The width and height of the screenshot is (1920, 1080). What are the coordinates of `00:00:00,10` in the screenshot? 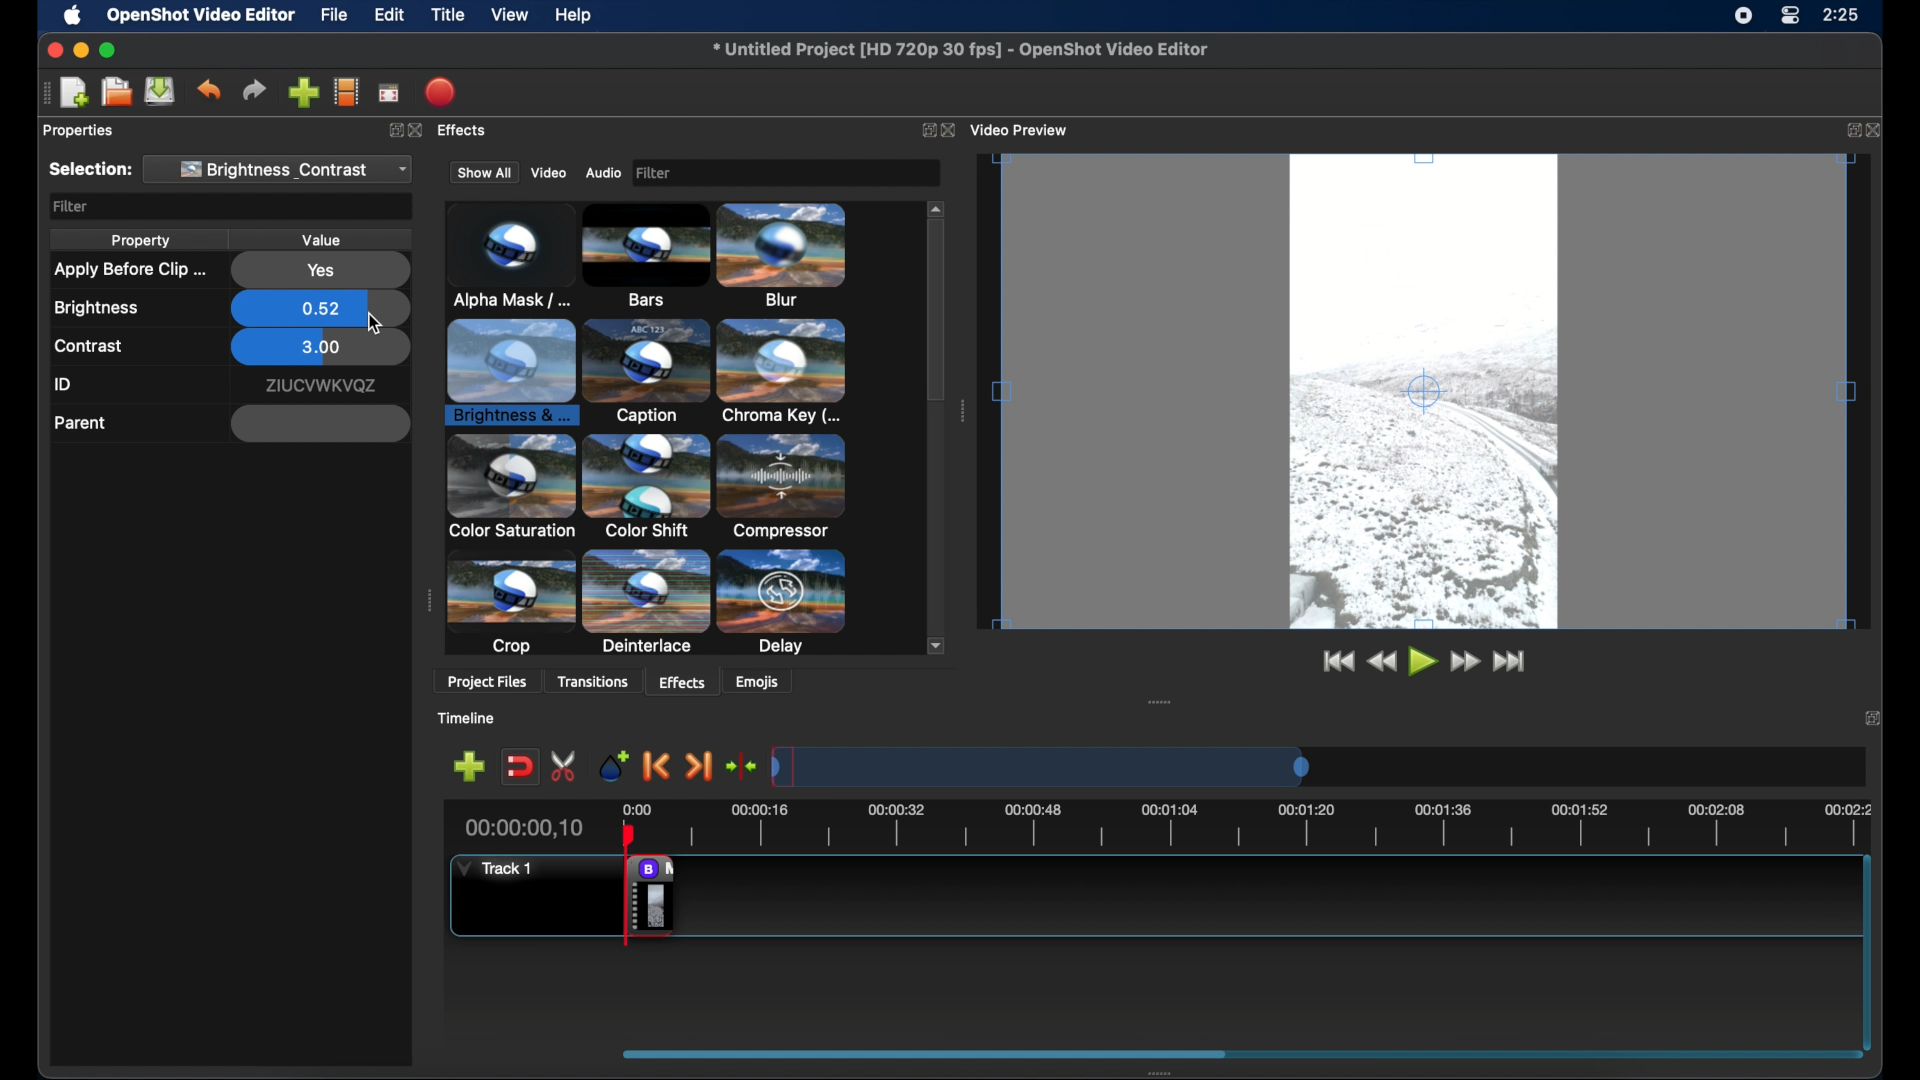 It's located at (523, 828).